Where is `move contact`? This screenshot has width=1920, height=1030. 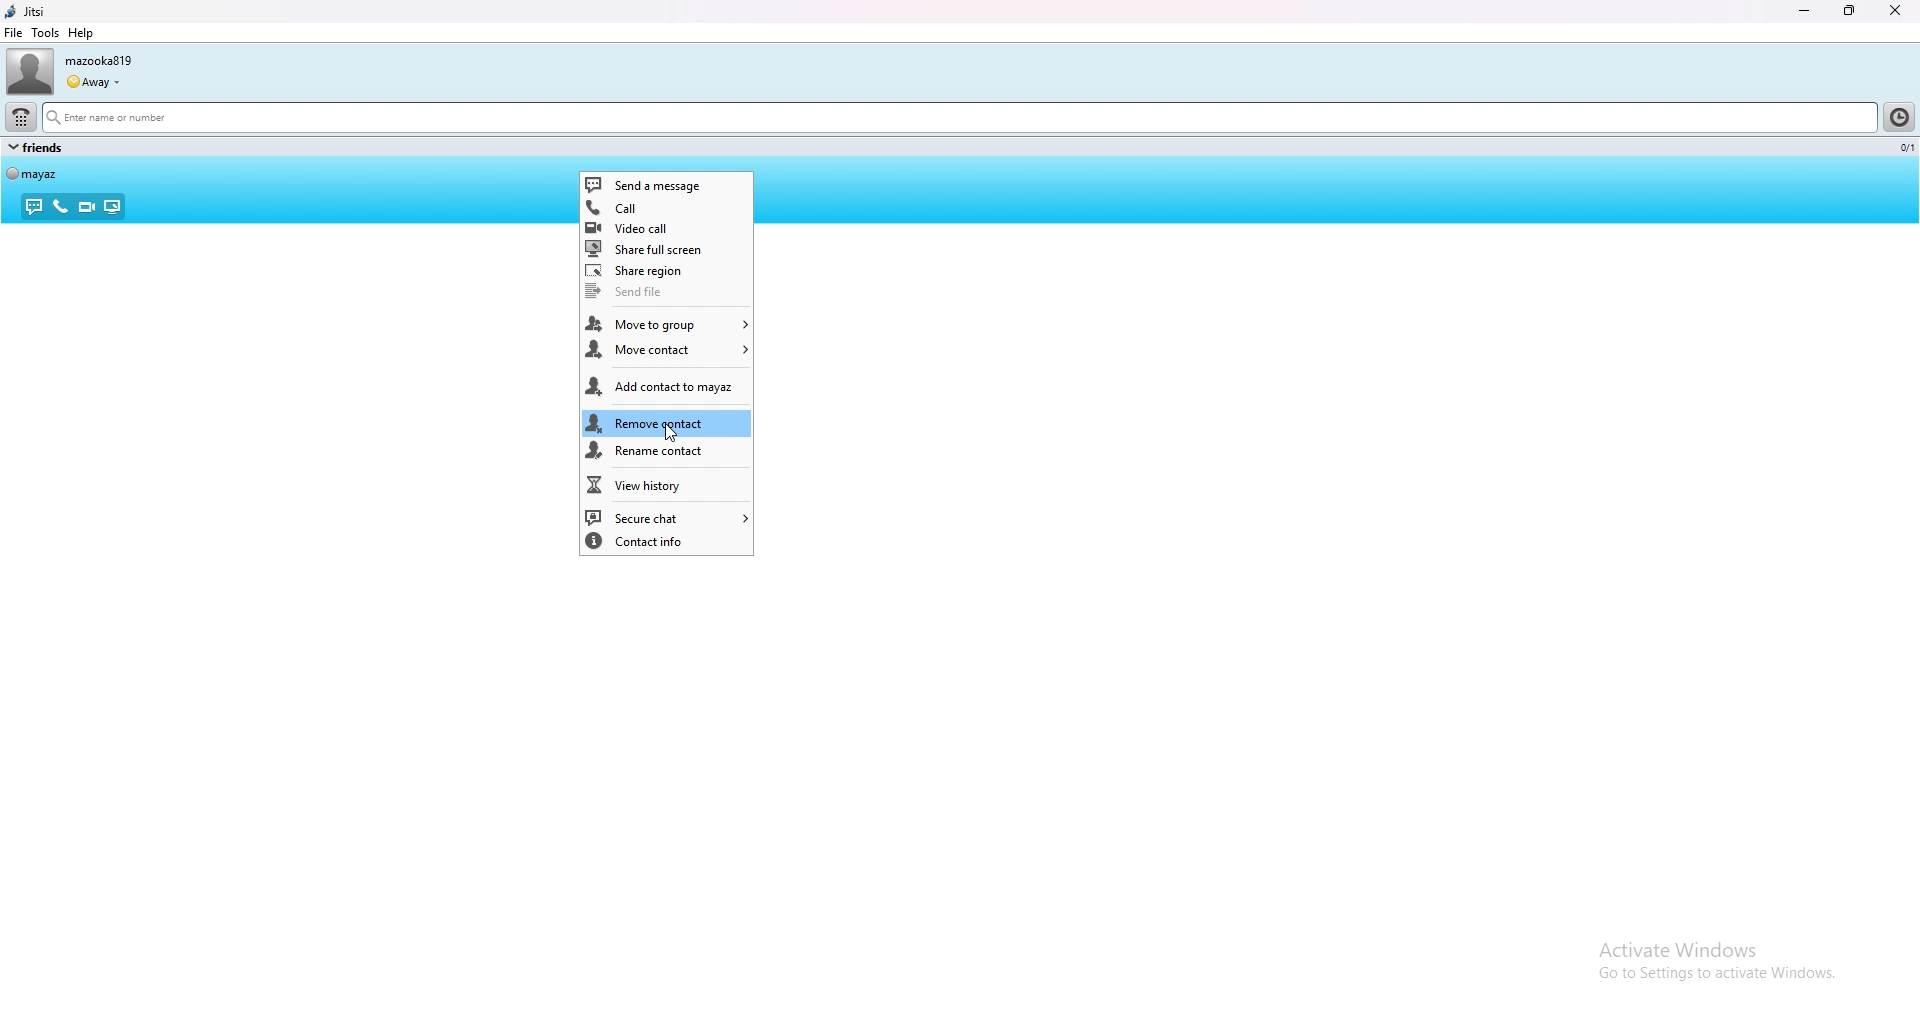 move contact is located at coordinates (667, 352).